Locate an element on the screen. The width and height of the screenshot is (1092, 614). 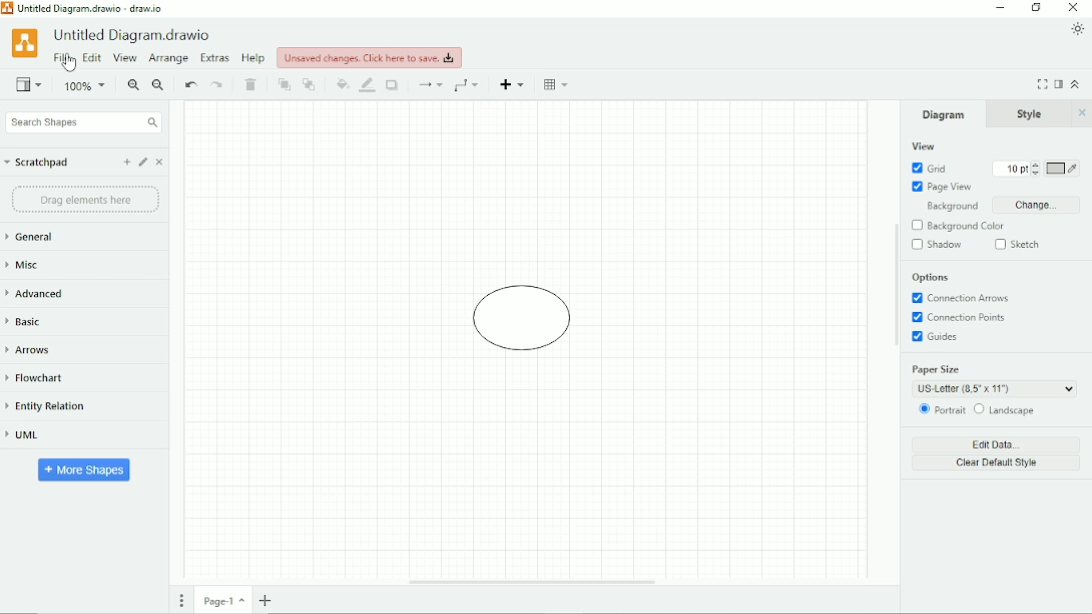
Close is located at coordinates (1074, 7).